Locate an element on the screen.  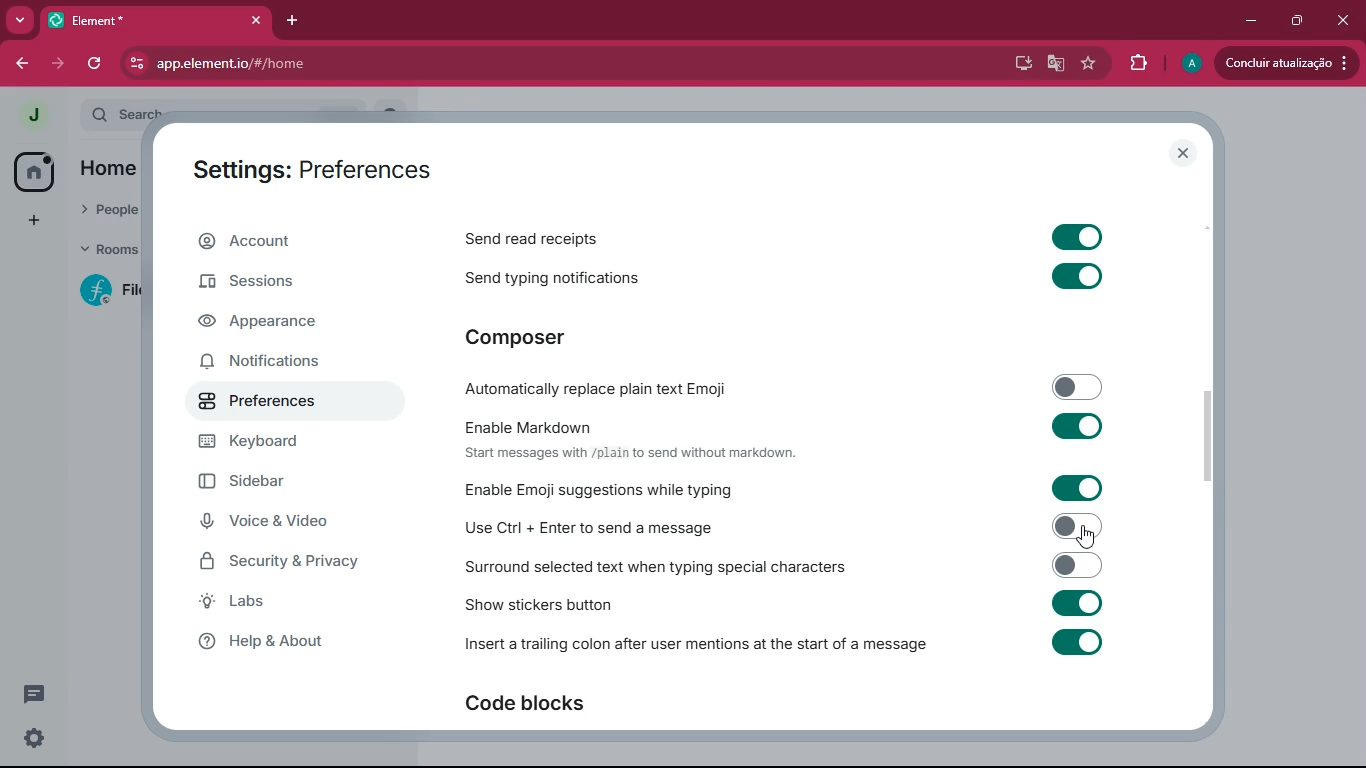
toggle on or off is located at coordinates (1075, 237).